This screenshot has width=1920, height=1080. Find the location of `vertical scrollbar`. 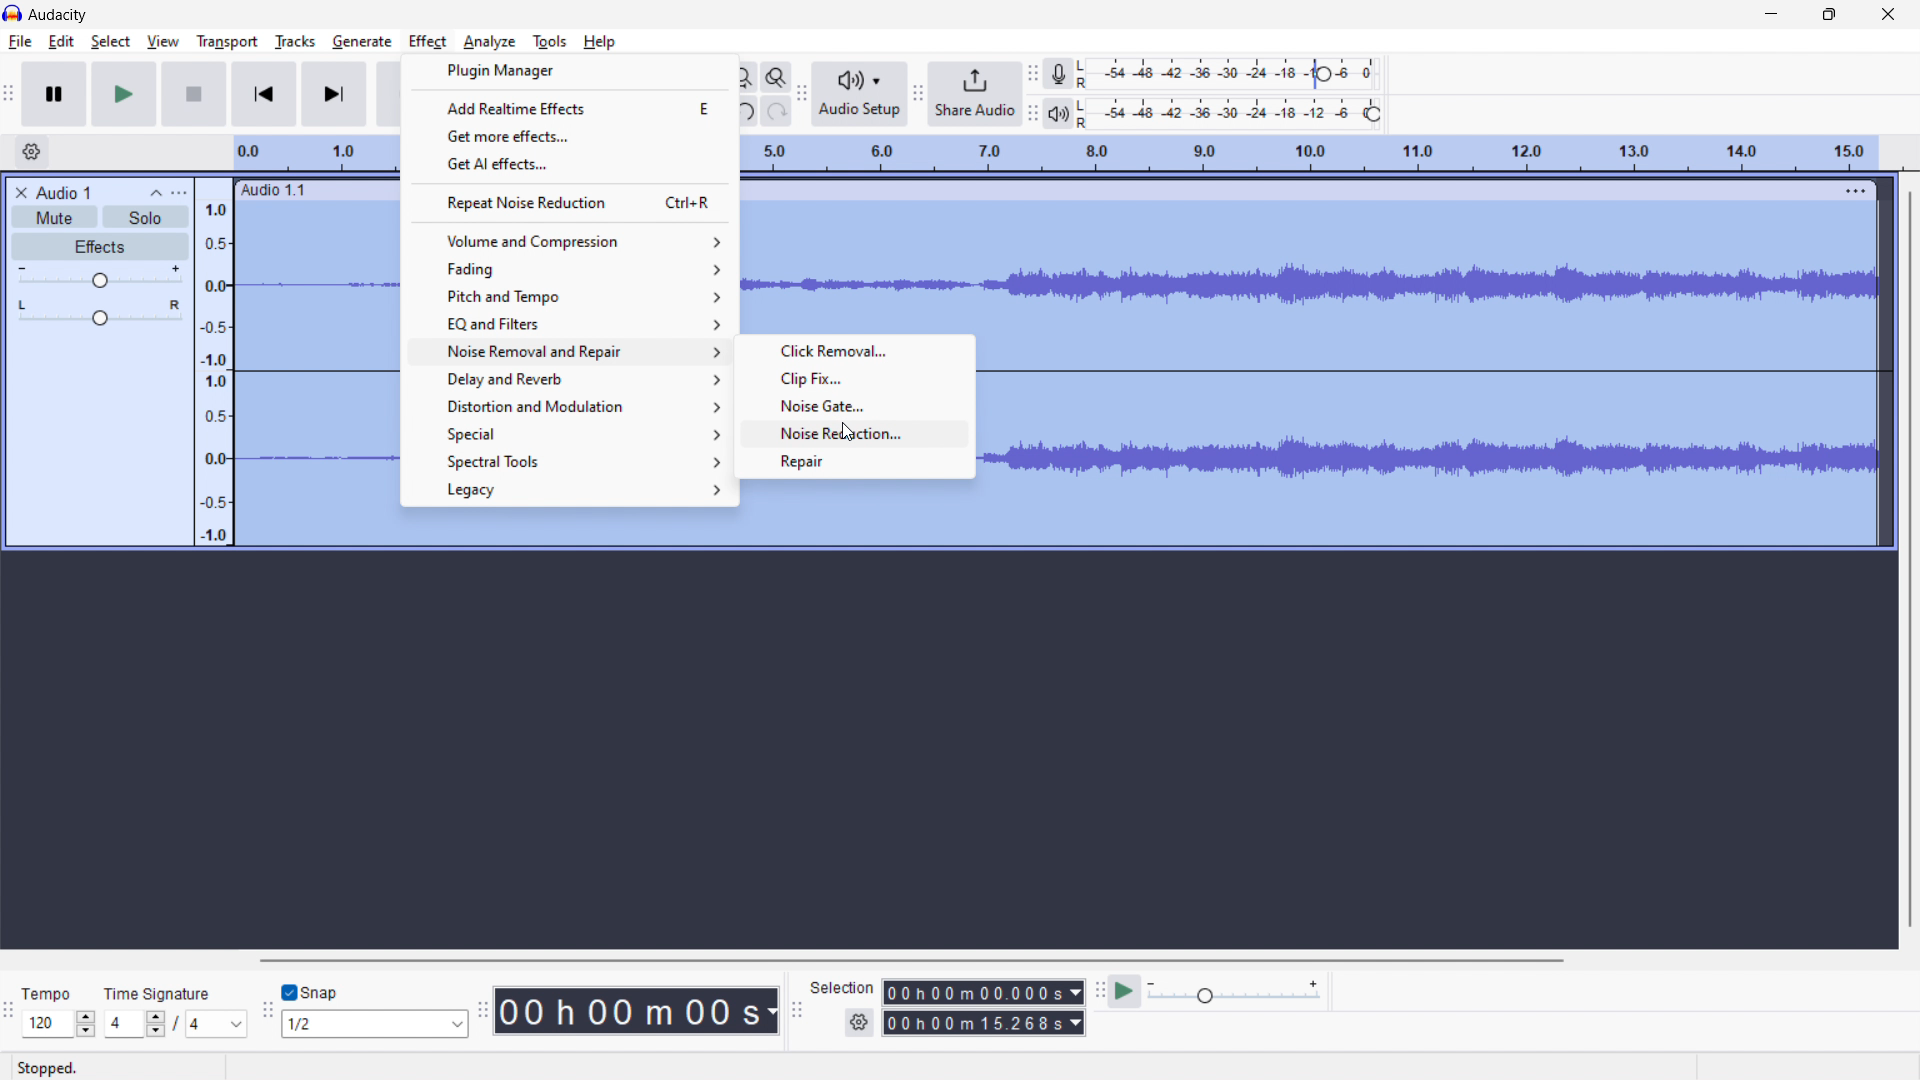

vertical scrollbar is located at coordinates (1913, 559).